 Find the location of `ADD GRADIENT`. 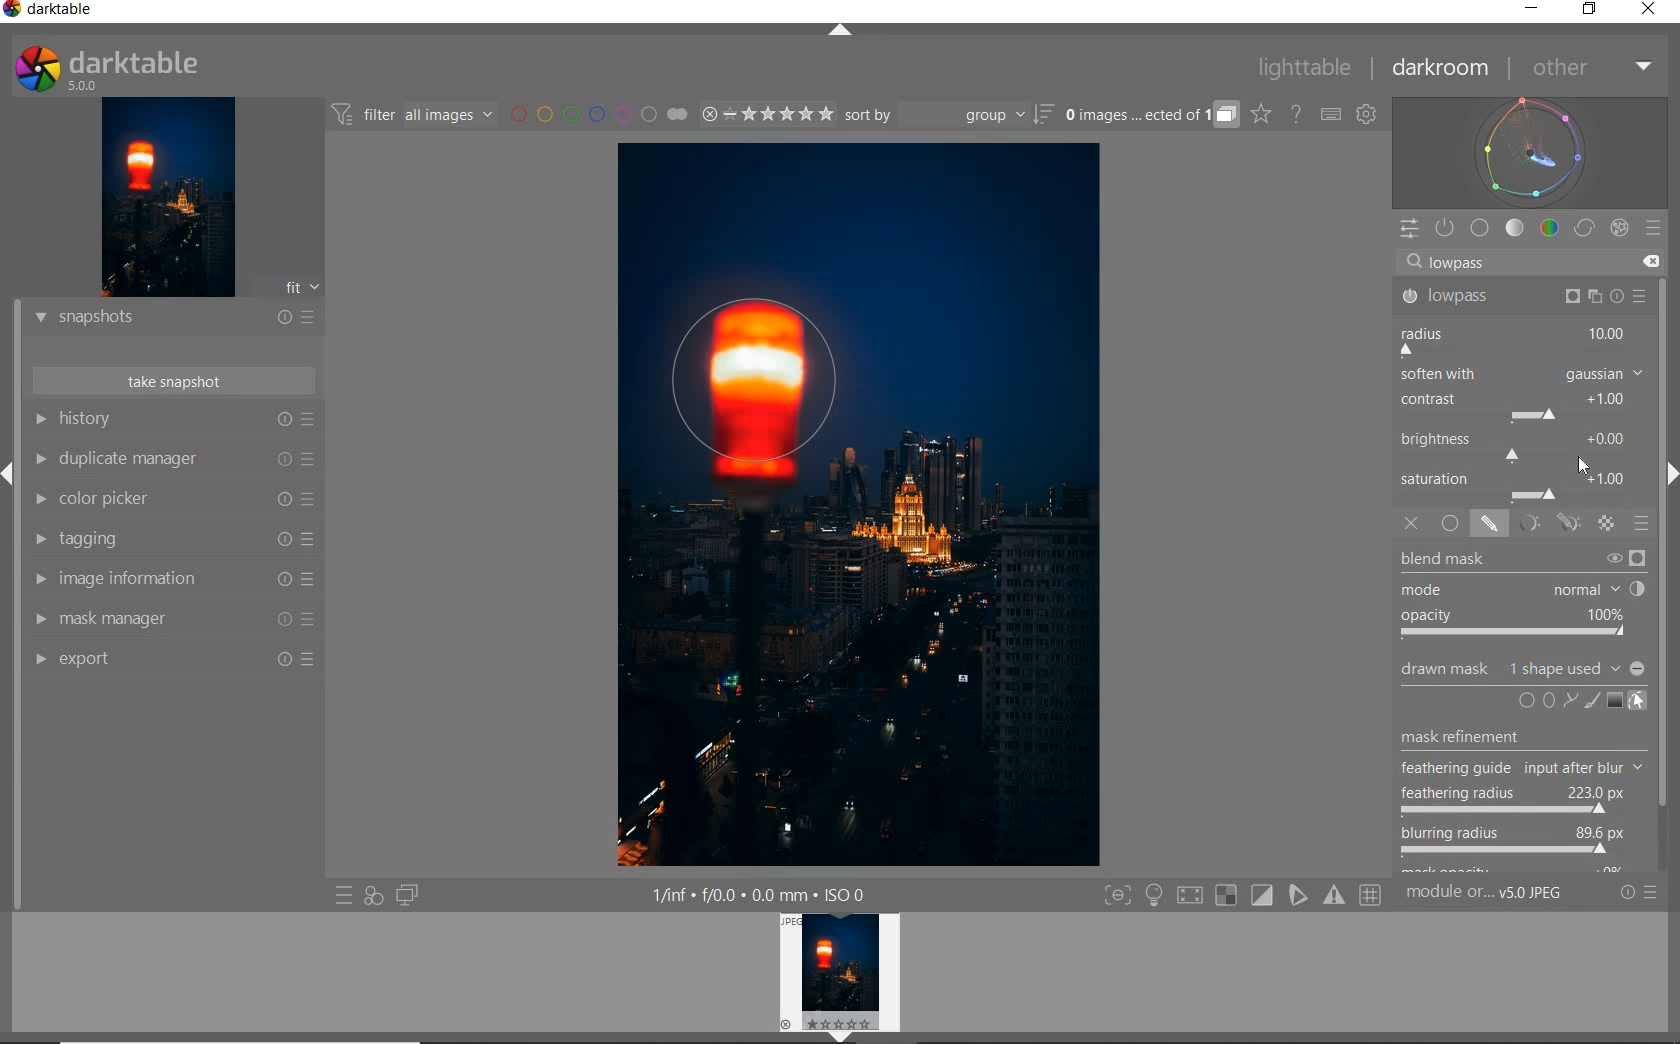

ADD GRADIENT is located at coordinates (1613, 701).